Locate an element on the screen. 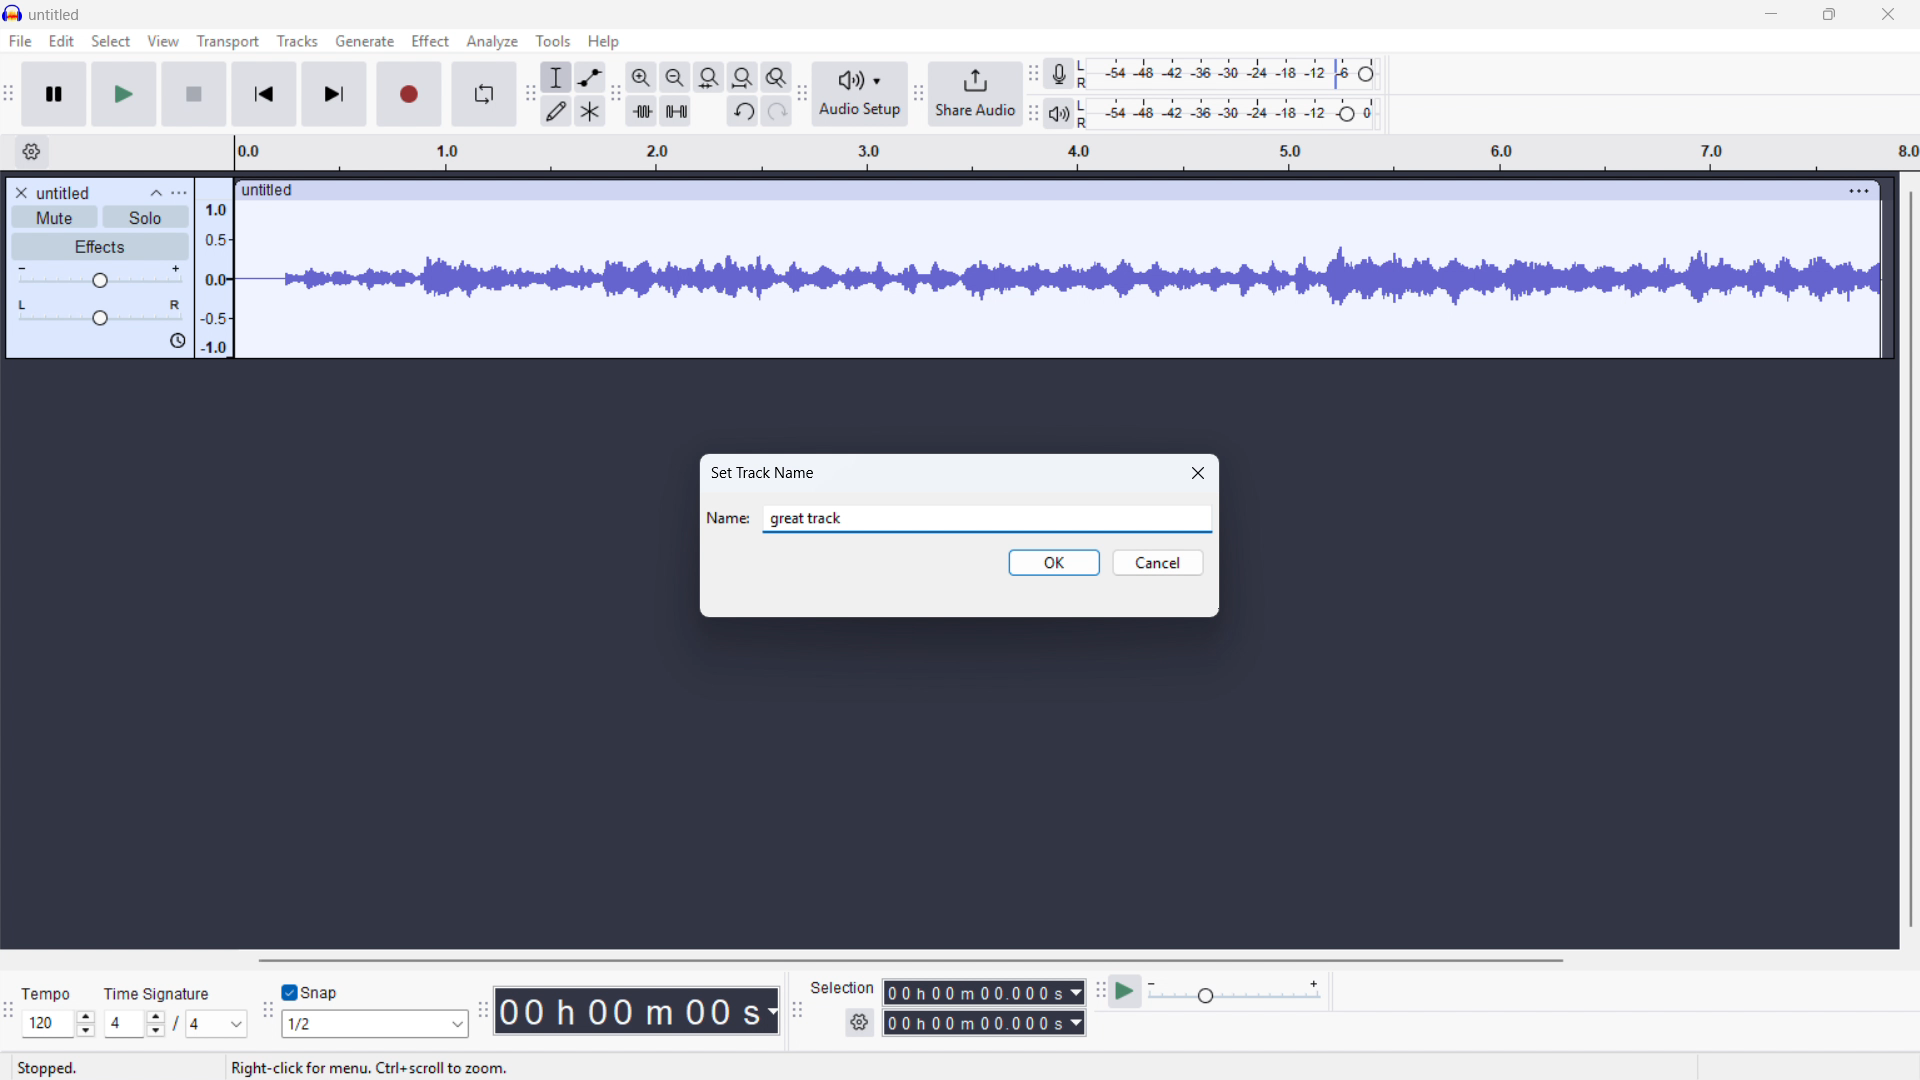 The width and height of the screenshot is (1920, 1080). Amplitude  is located at coordinates (212, 267).